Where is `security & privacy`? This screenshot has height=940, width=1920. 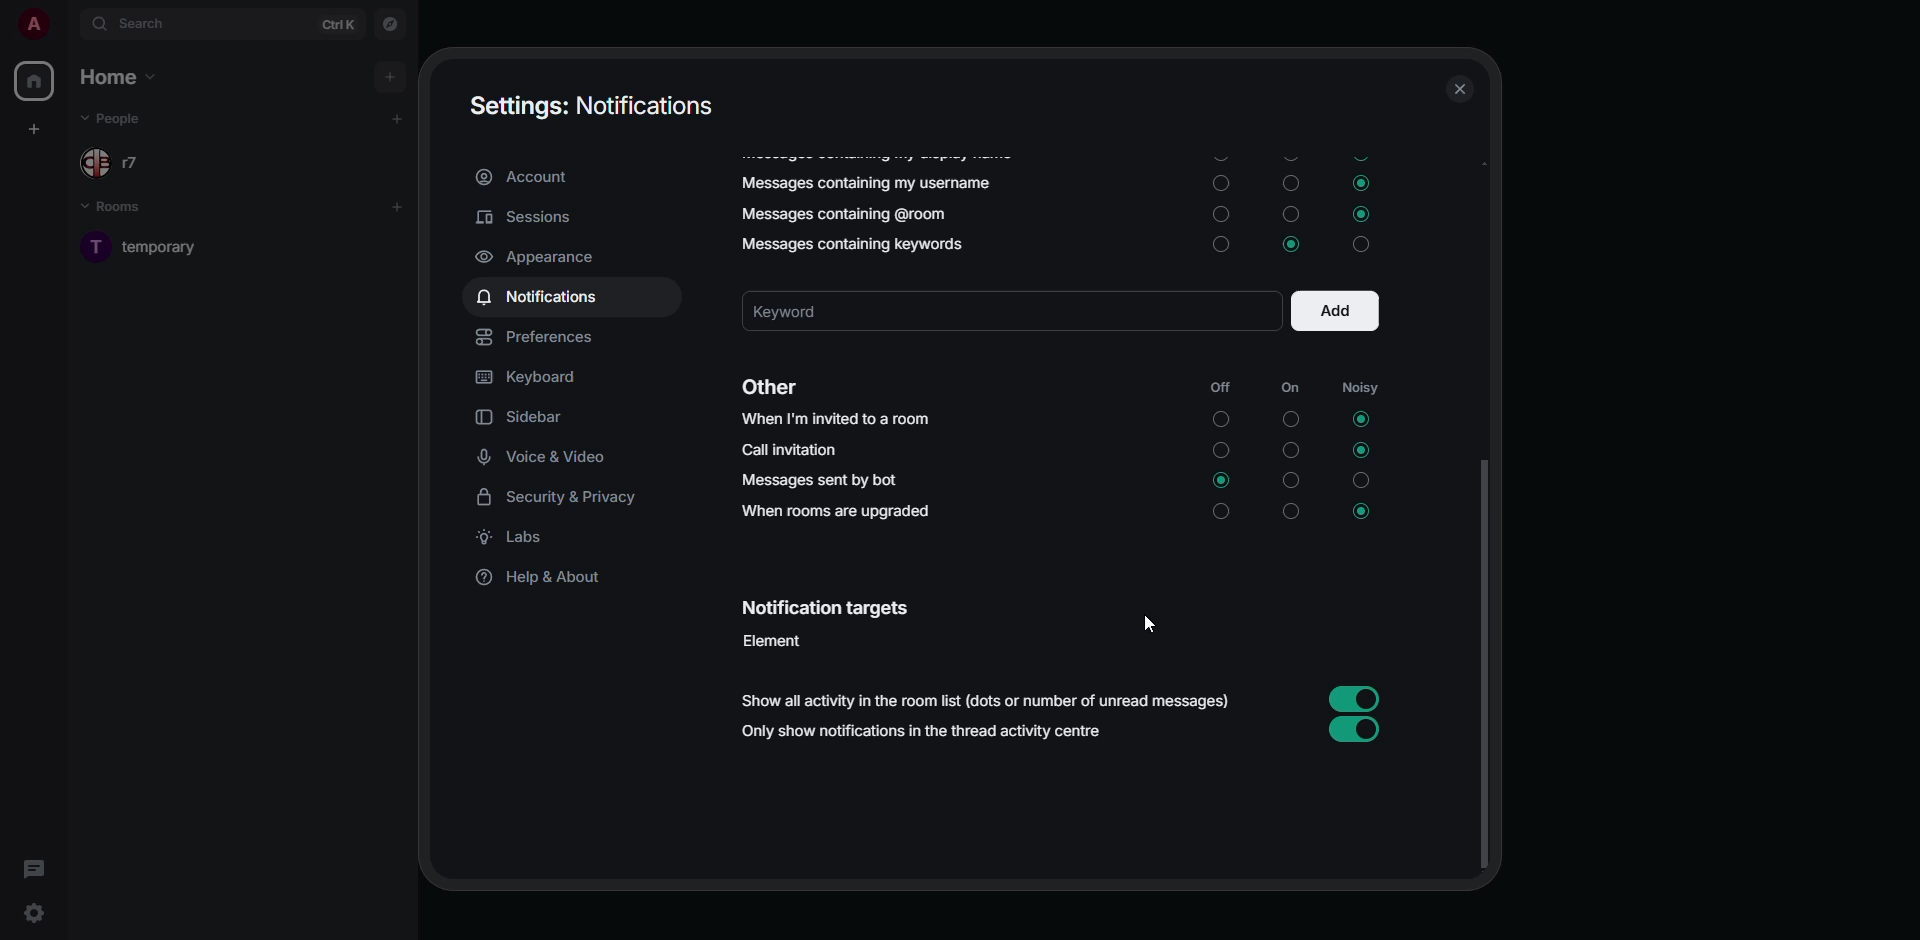 security & privacy is located at coordinates (567, 497).